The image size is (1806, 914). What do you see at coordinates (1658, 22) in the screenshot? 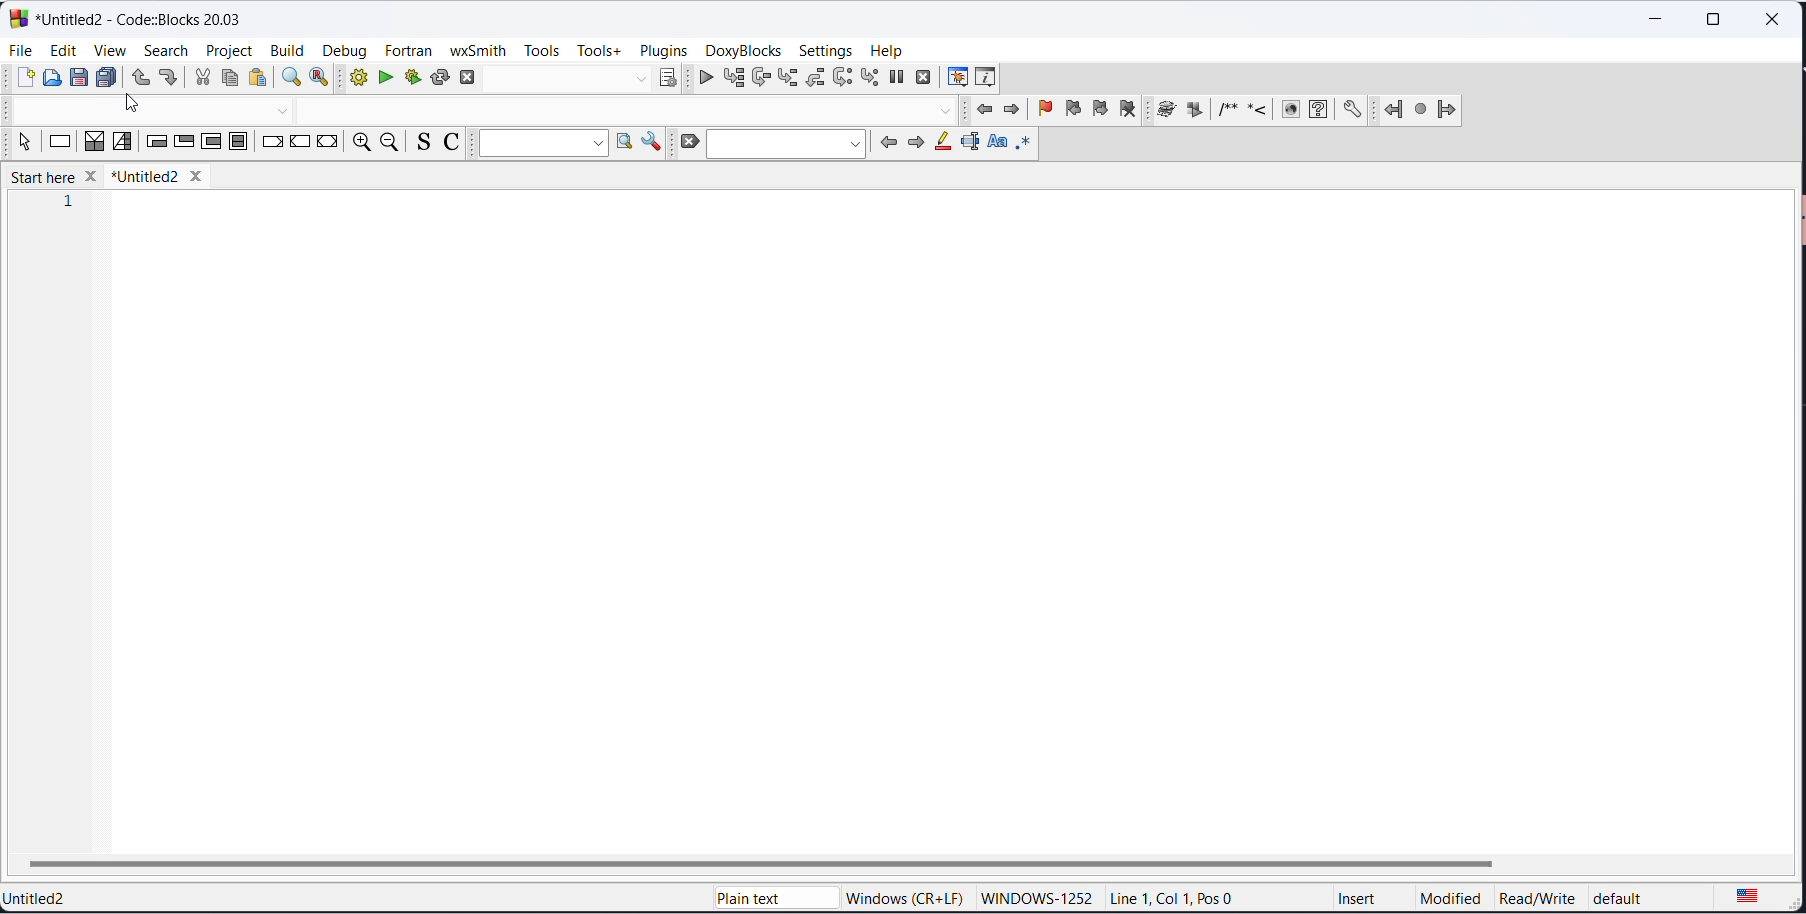
I see `minimize` at bounding box center [1658, 22].